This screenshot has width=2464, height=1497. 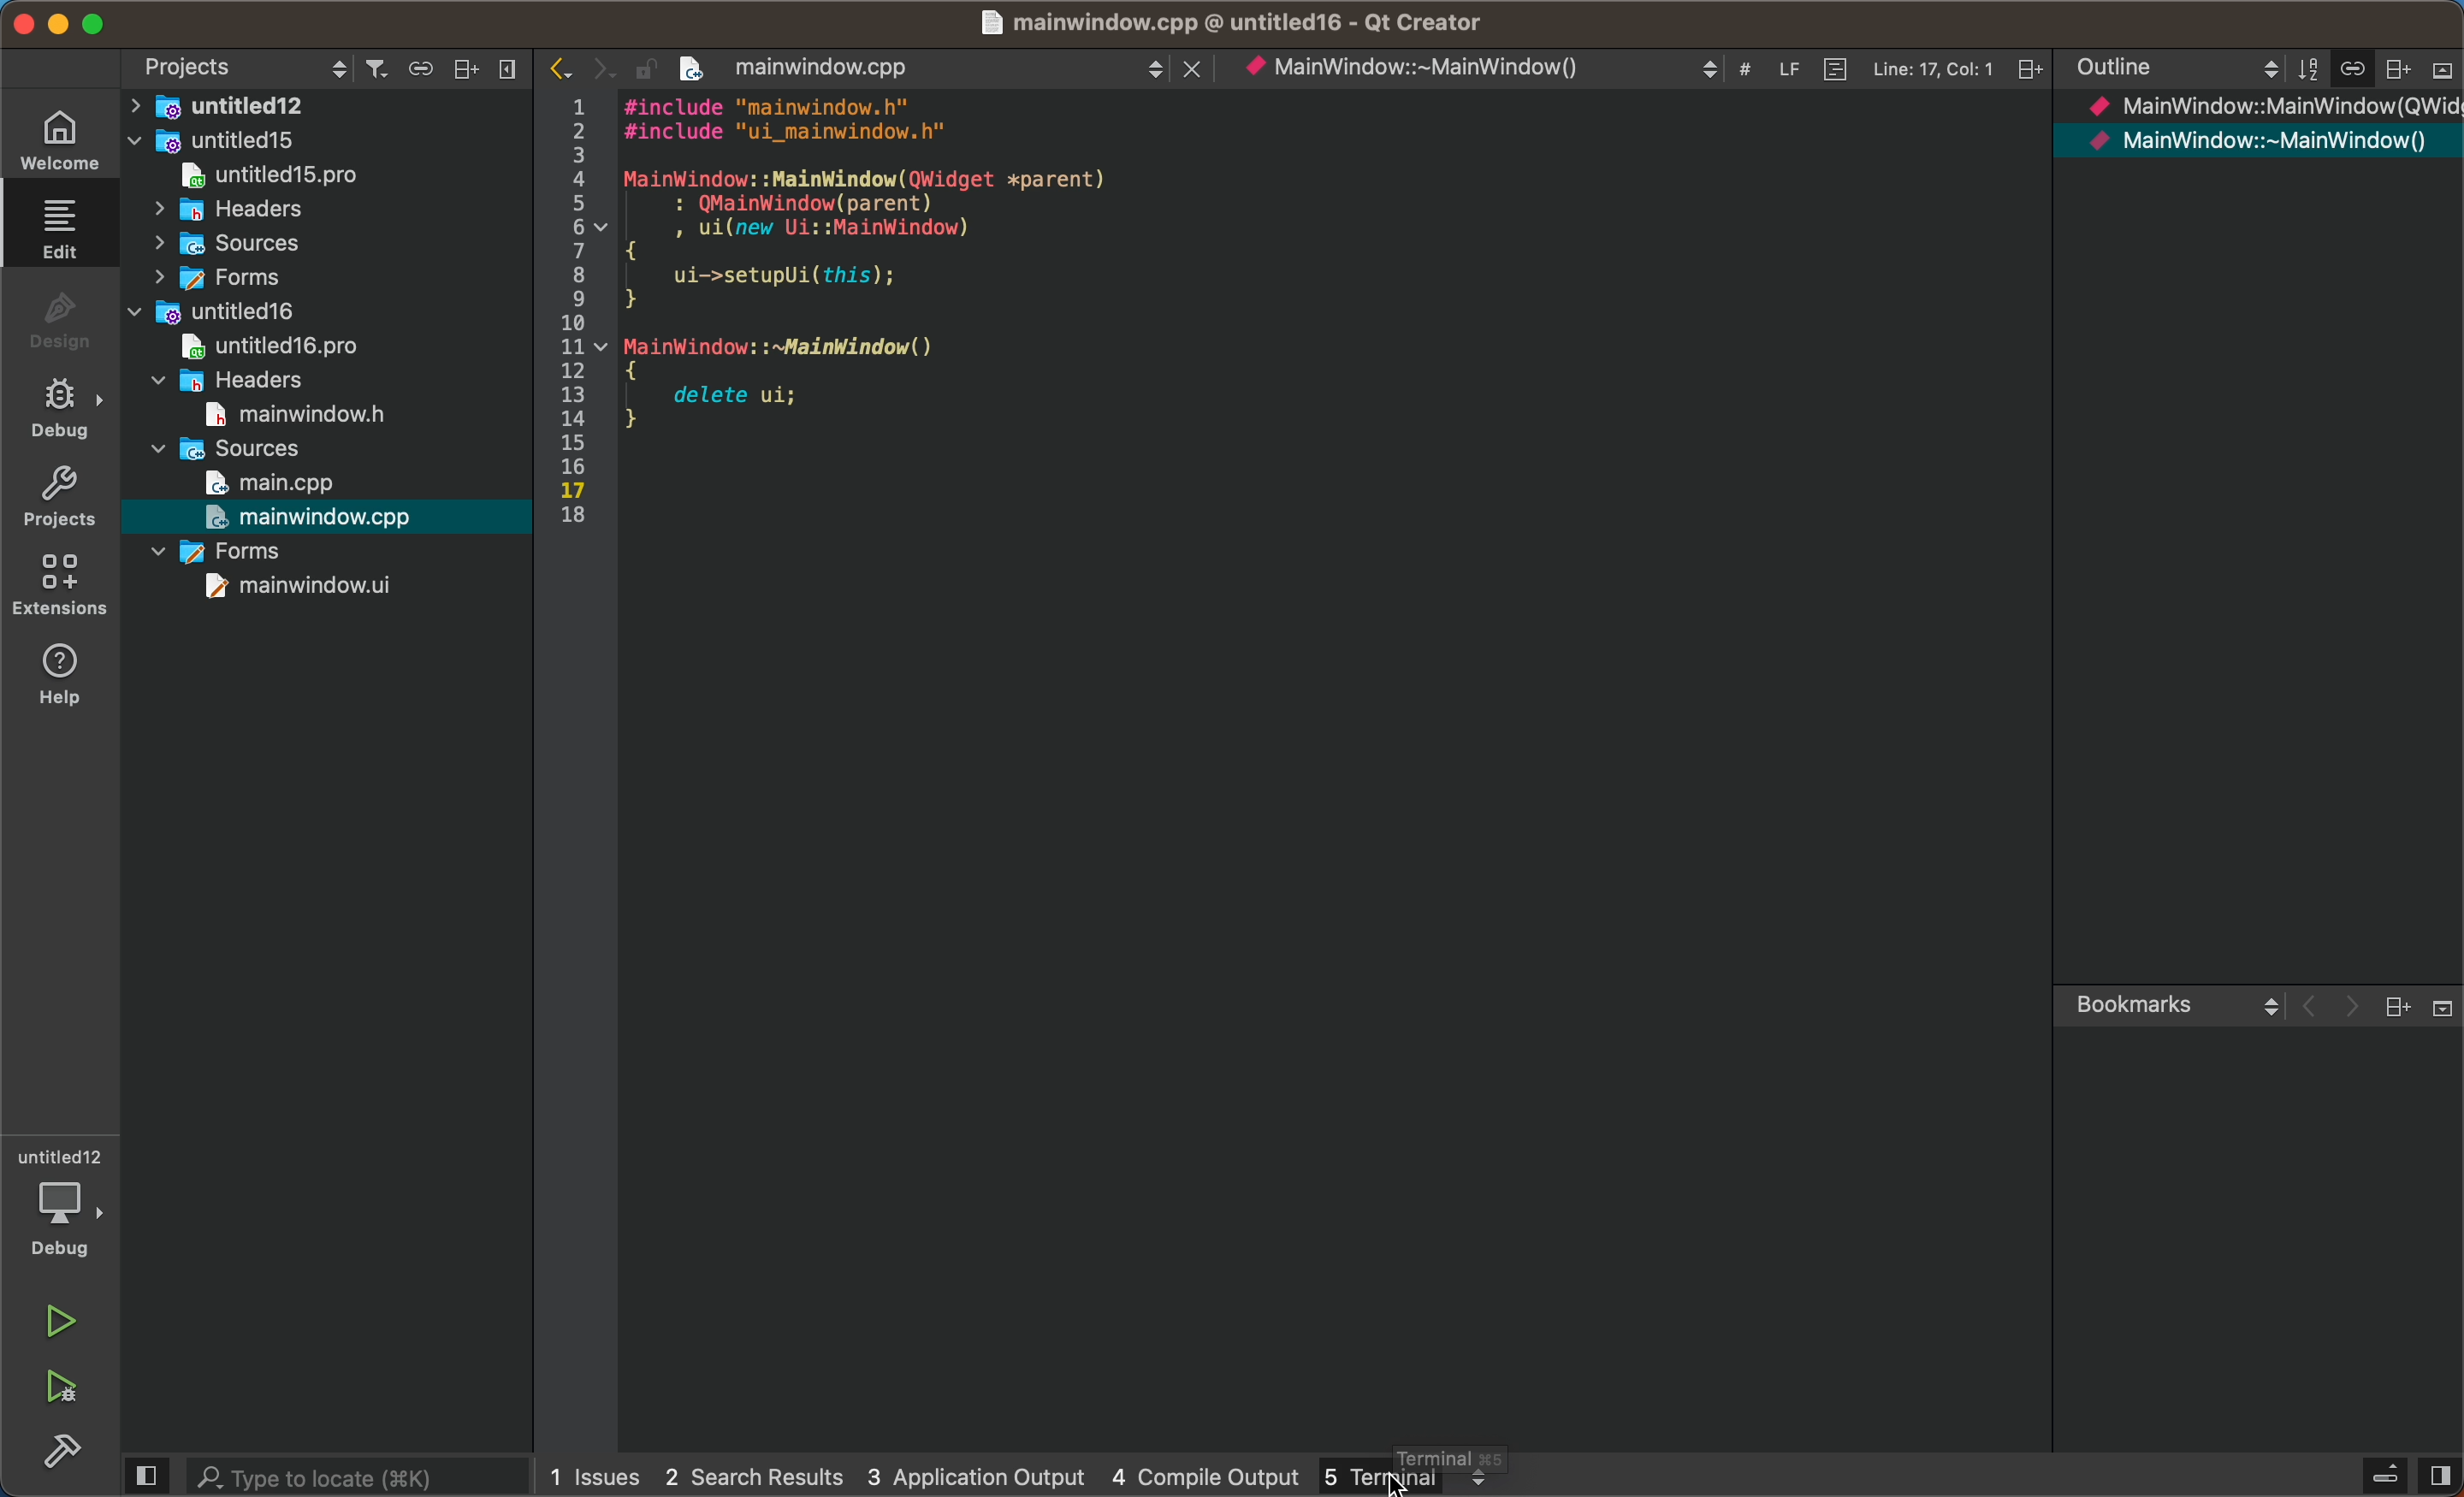 What do you see at coordinates (2260, 71) in the screenshot?
I see `outline` at bounding box center [2260, 71].